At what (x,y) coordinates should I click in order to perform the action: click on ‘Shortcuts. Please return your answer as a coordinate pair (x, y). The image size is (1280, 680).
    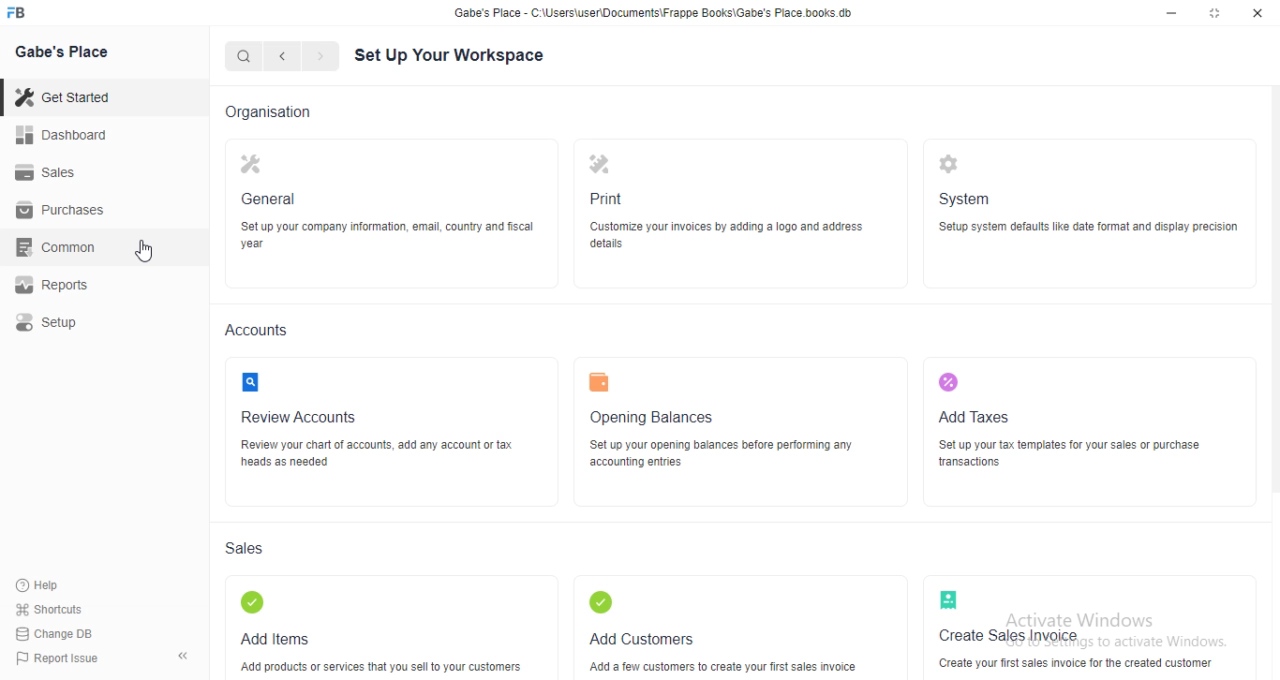
    Looking at the image, I should click on (58, 608).